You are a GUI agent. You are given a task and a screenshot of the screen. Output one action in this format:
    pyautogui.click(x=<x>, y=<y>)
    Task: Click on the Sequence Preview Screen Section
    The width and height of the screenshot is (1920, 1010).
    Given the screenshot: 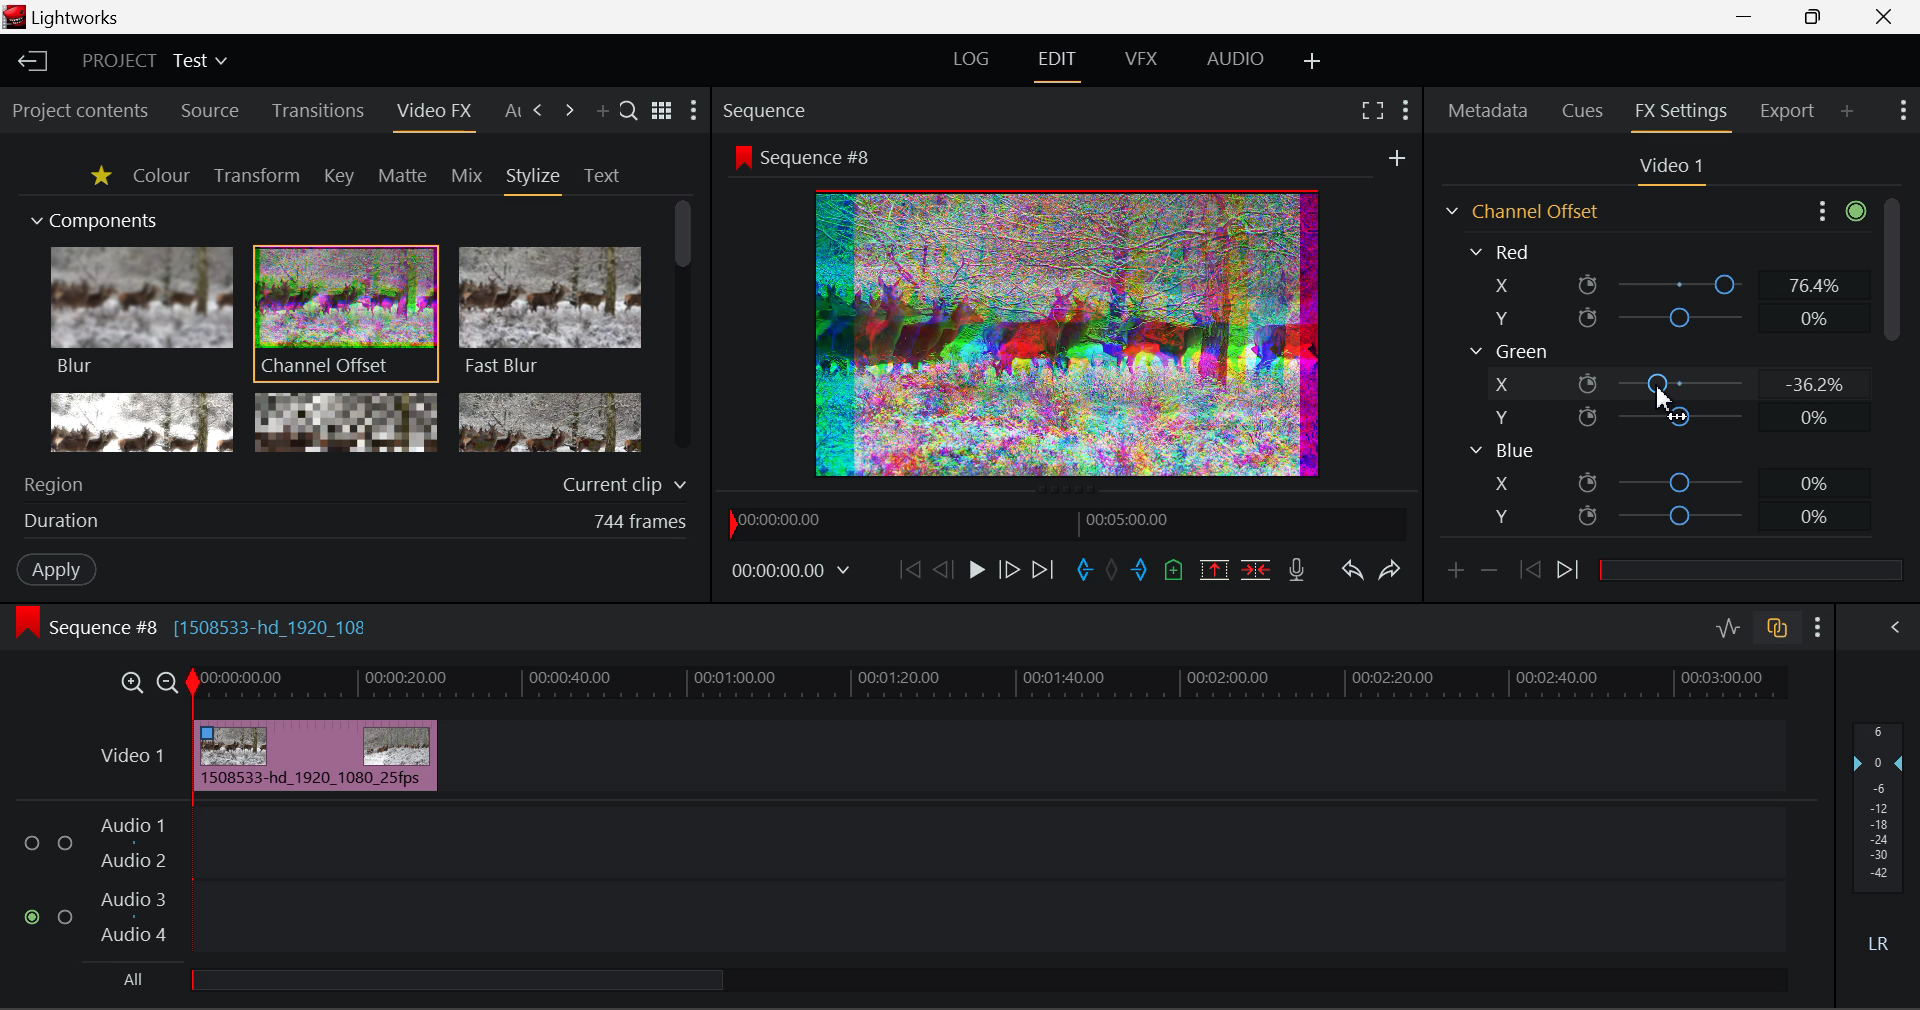 What is the action you would take?
    pyautogui.click(x=1069, y=155)
    